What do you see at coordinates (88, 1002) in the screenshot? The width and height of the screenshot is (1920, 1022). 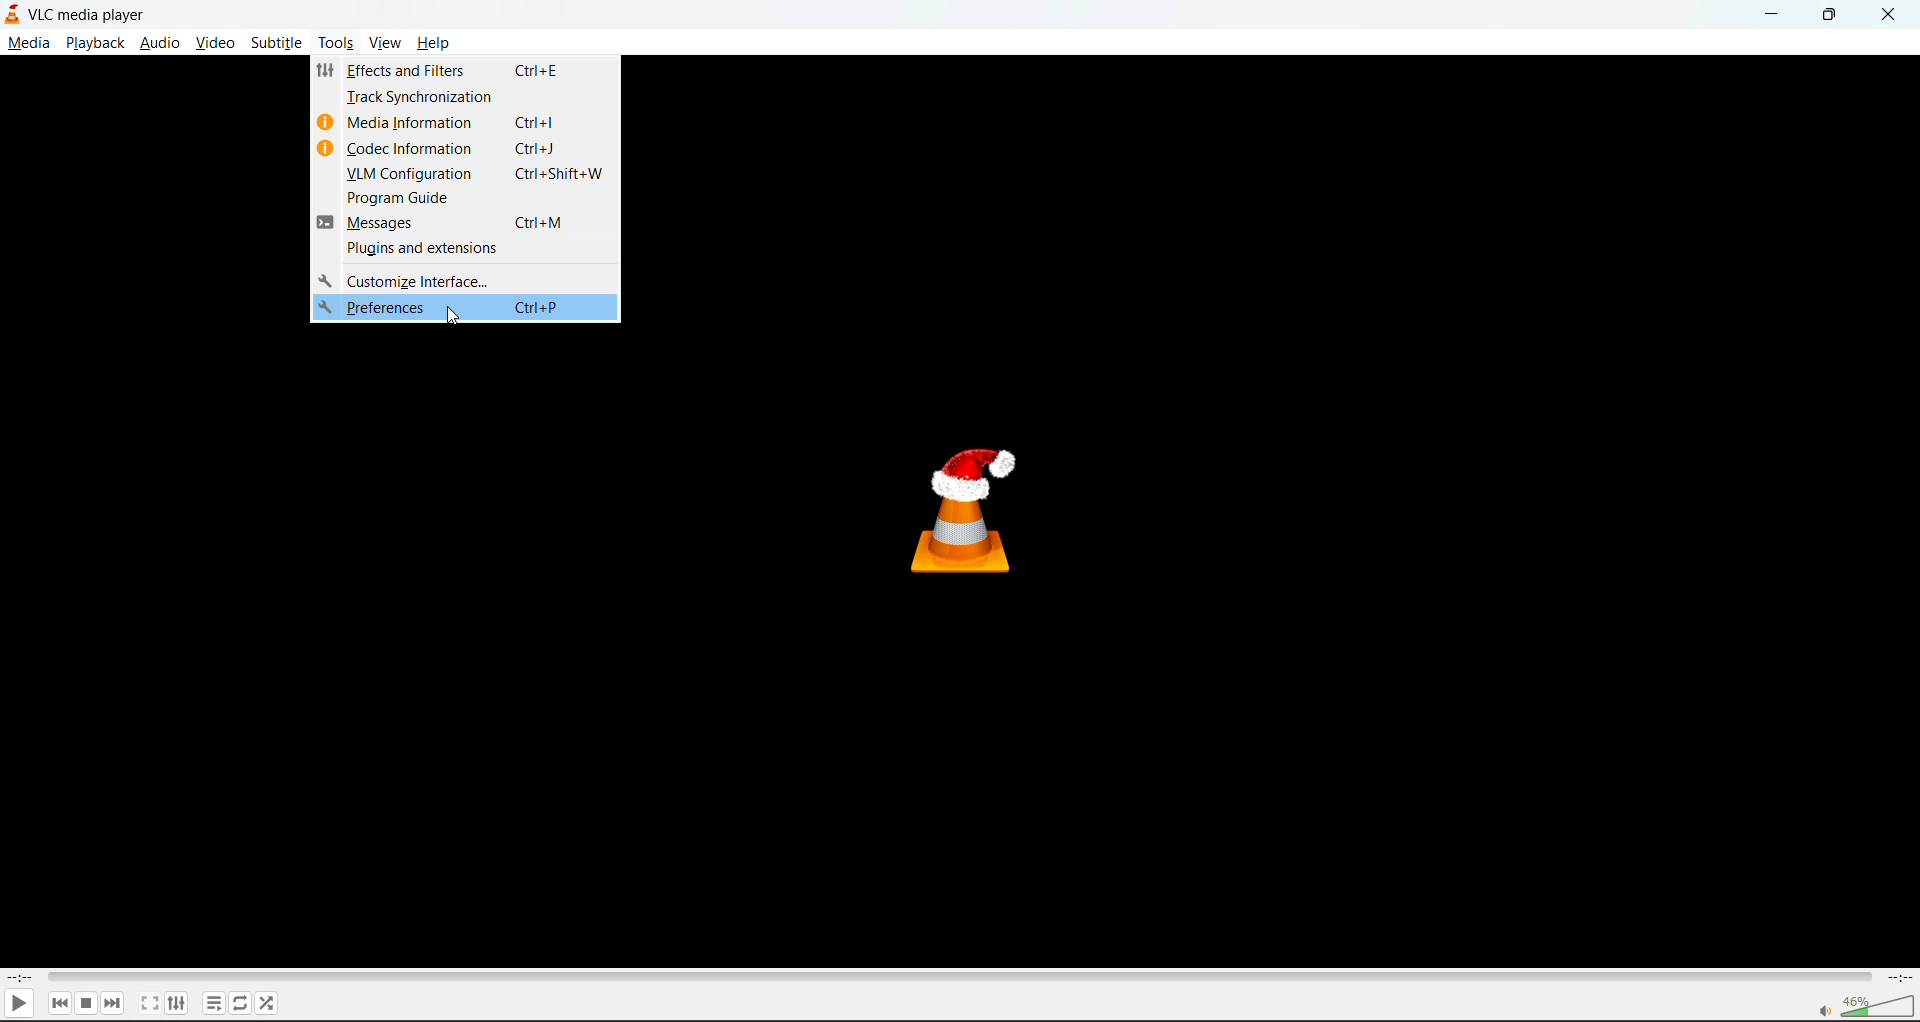 I see `stop` at bounding box center [88, 1002].